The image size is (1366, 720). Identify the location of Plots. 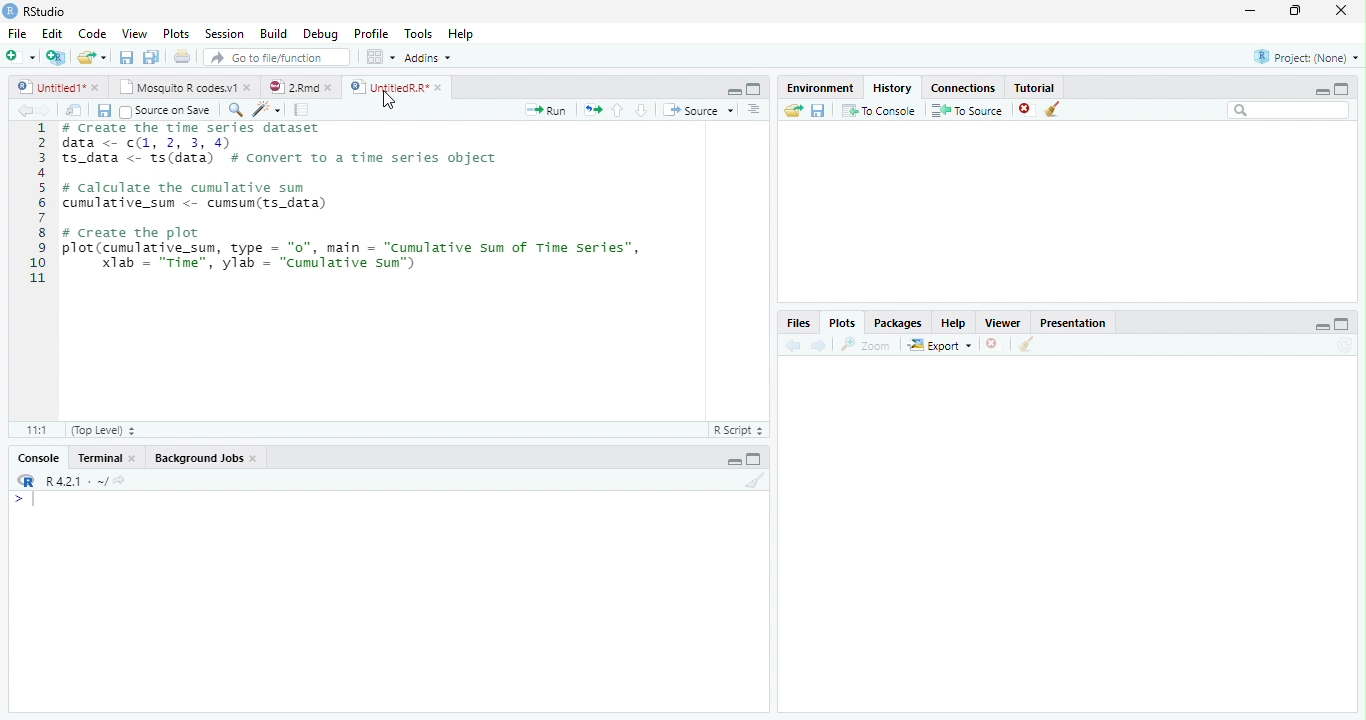
(177, 34).